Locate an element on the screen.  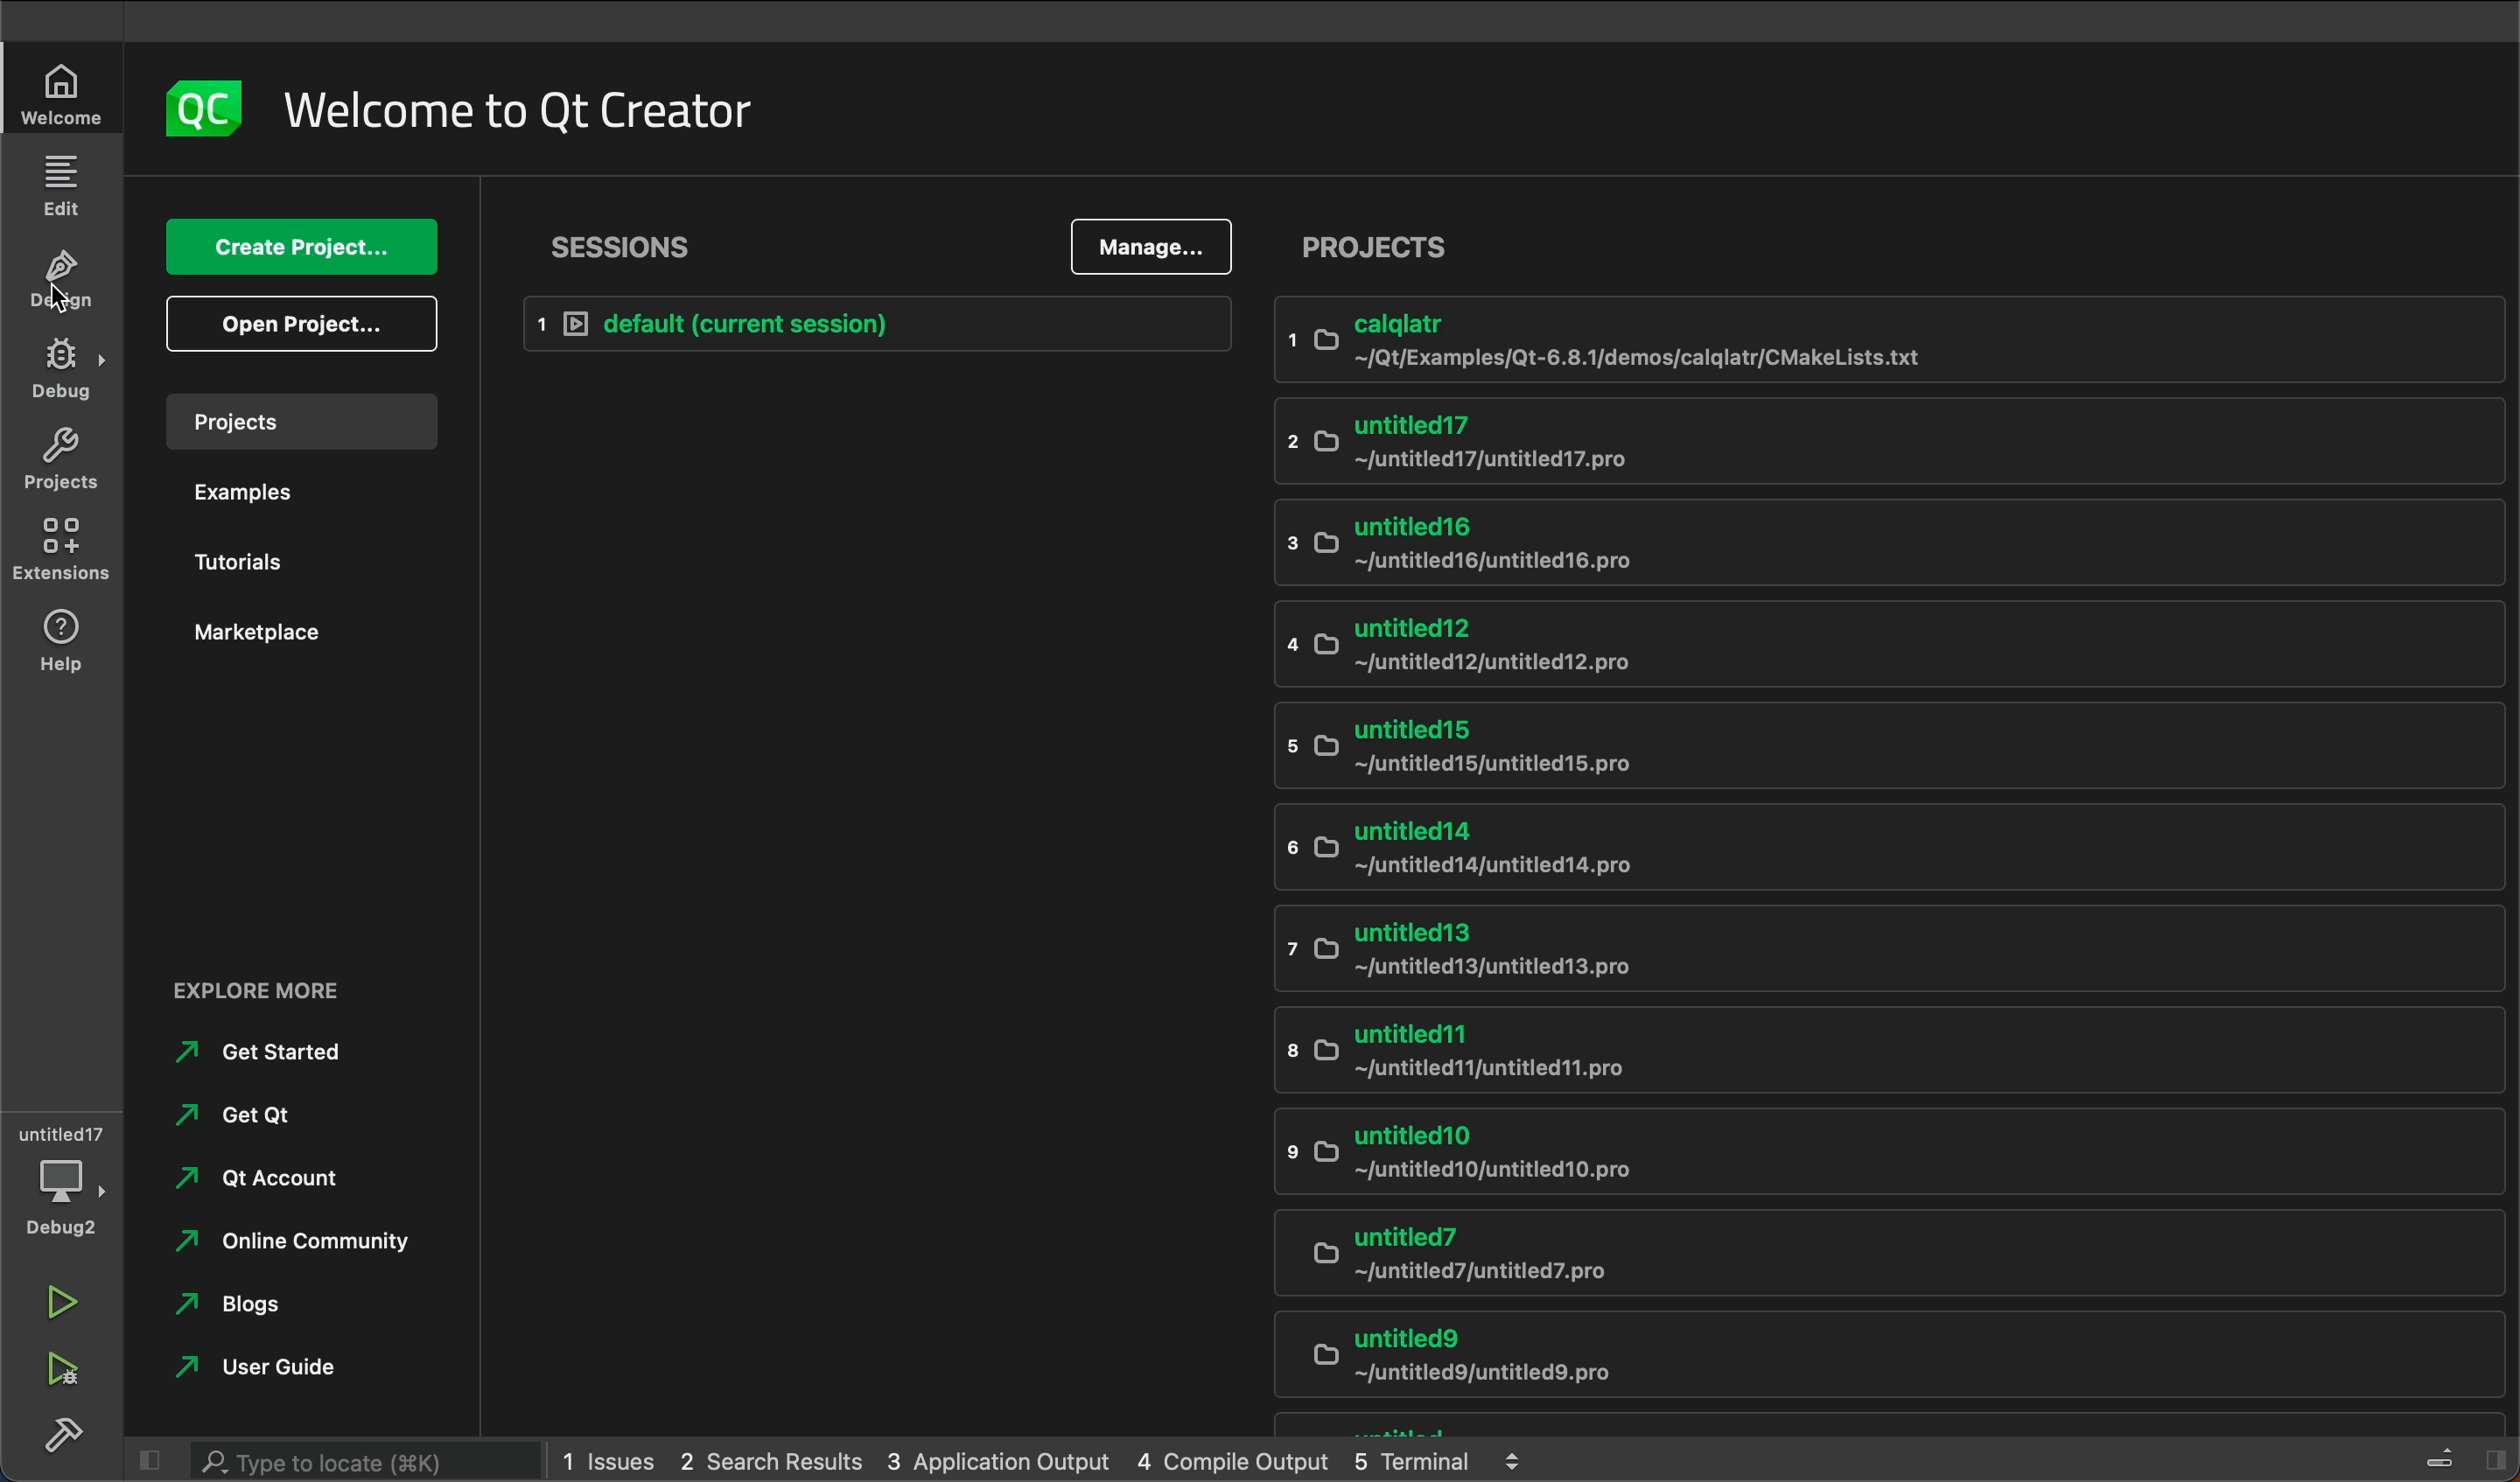
cursor is located at coordinates (67, 294).